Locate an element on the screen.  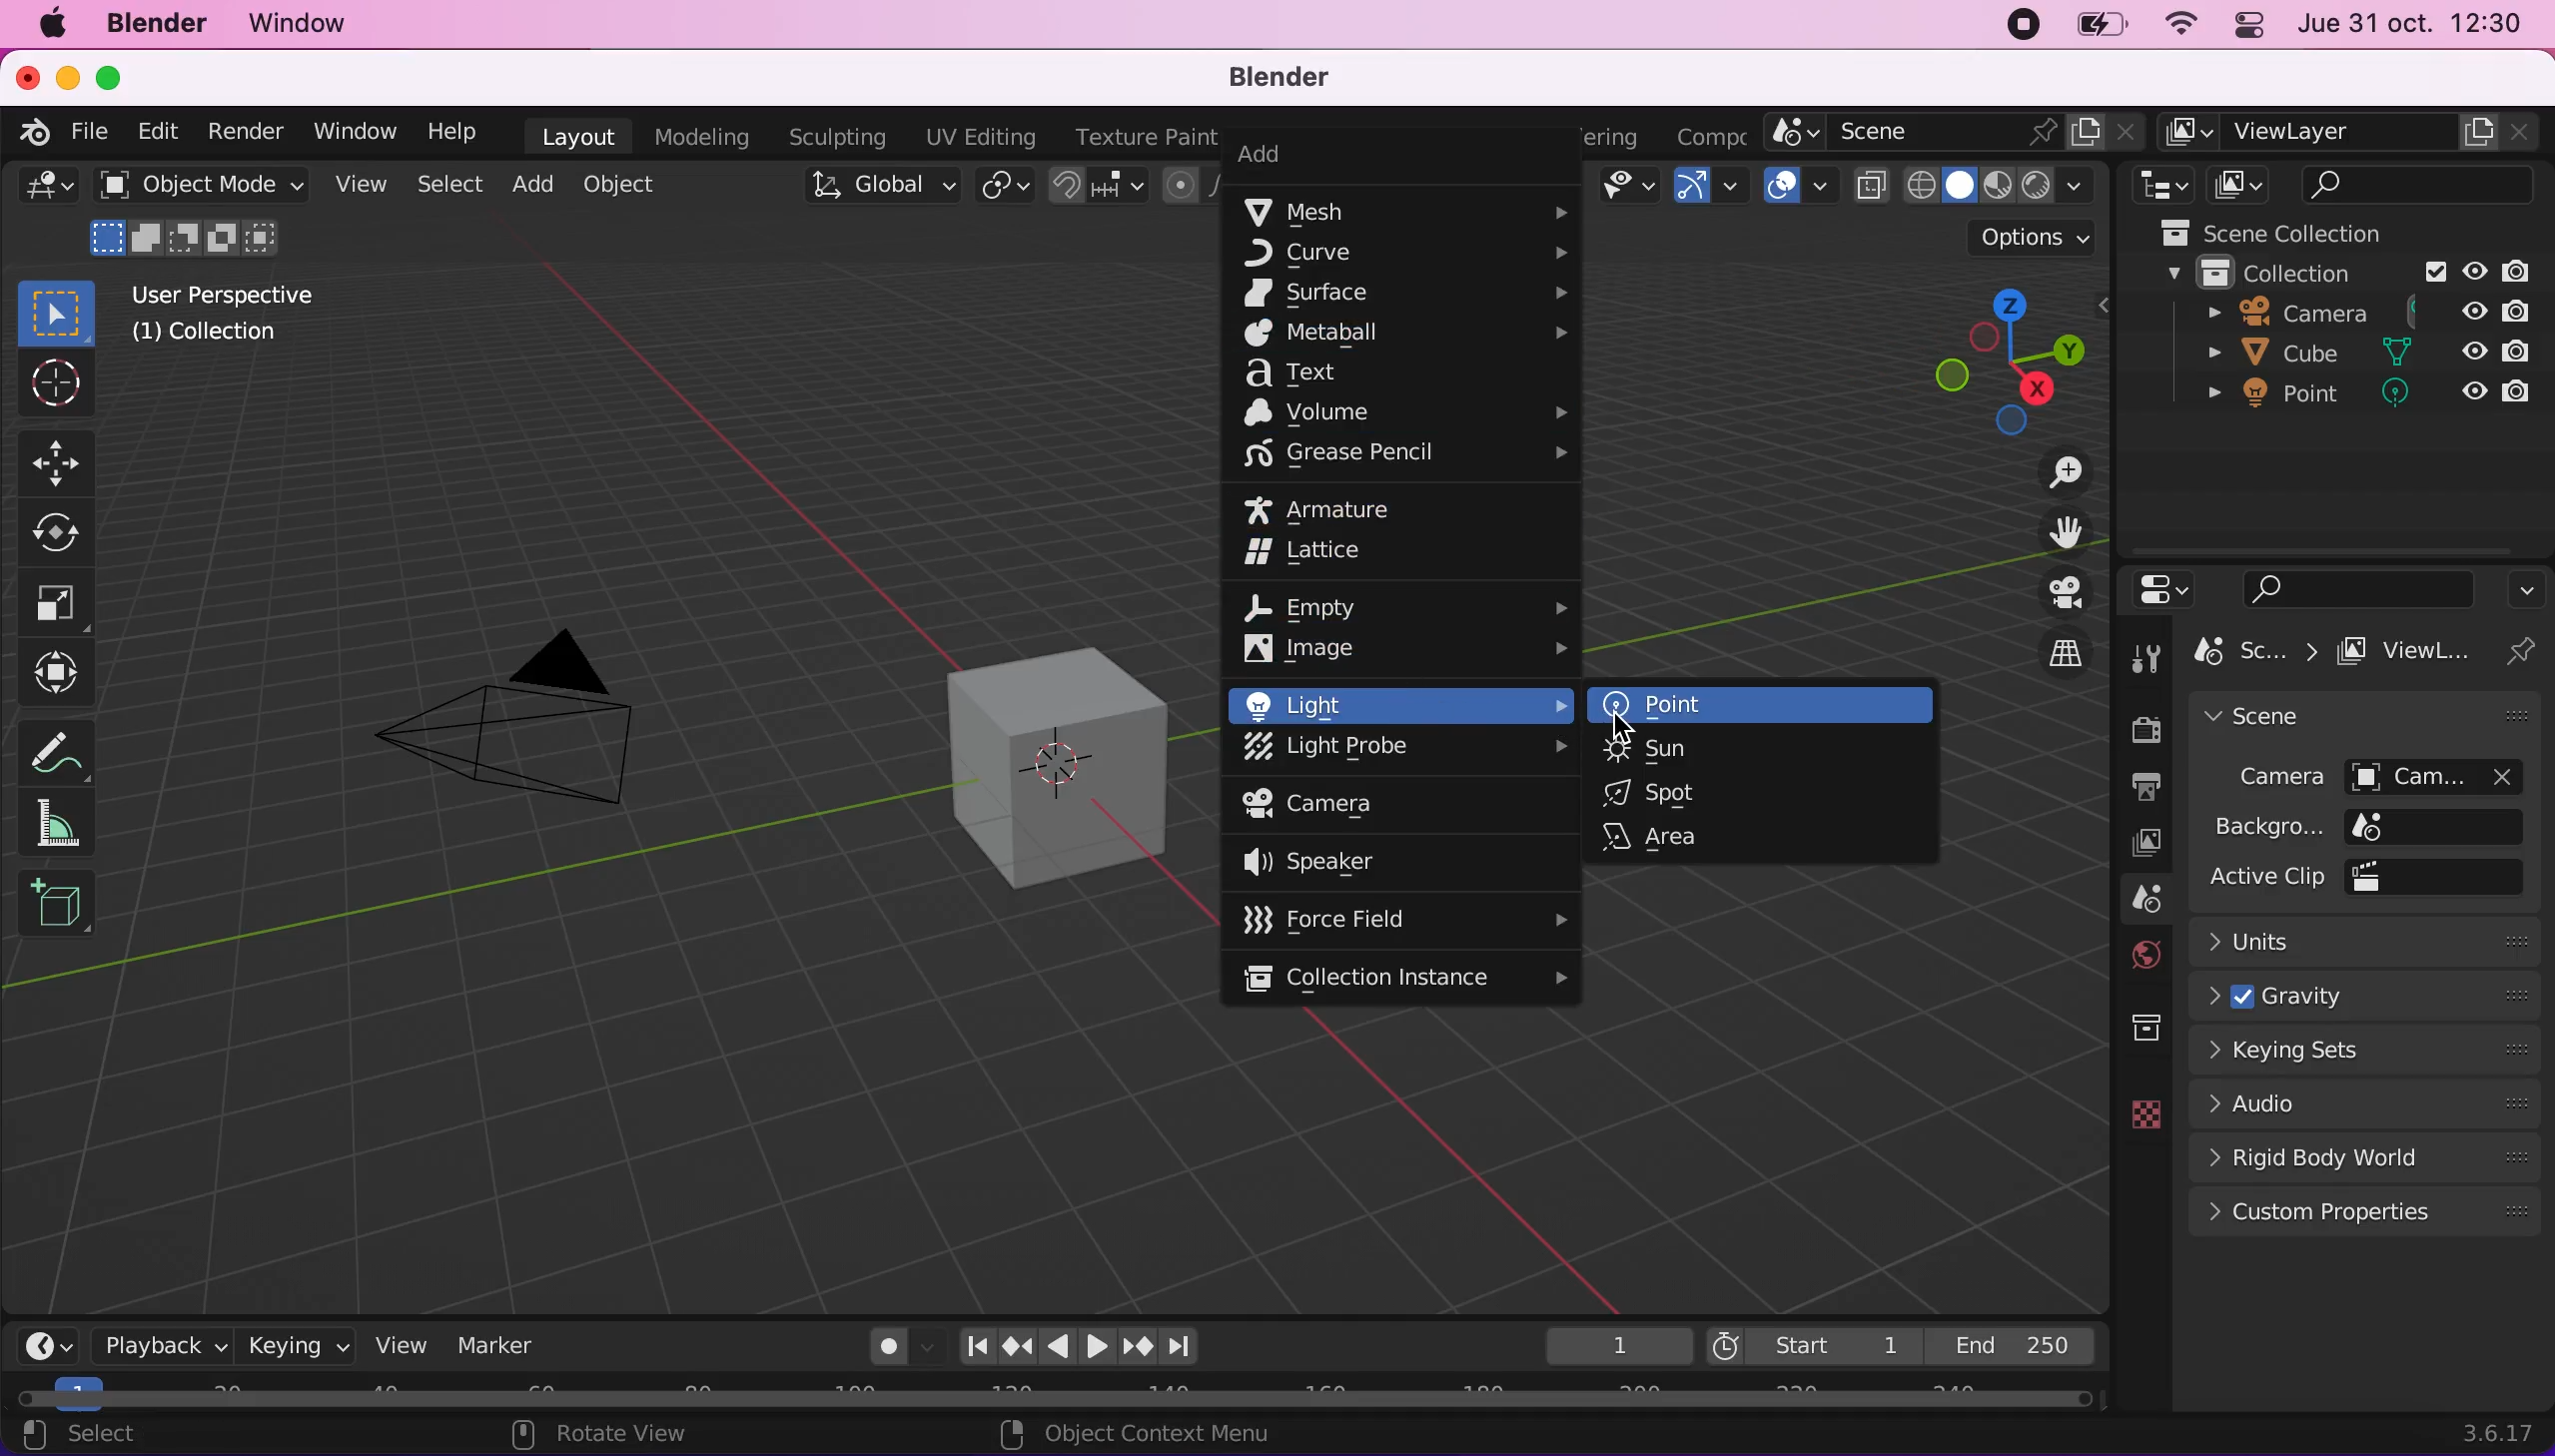
jue 31 oct 12:30 is located at coordinates (2410, 25).